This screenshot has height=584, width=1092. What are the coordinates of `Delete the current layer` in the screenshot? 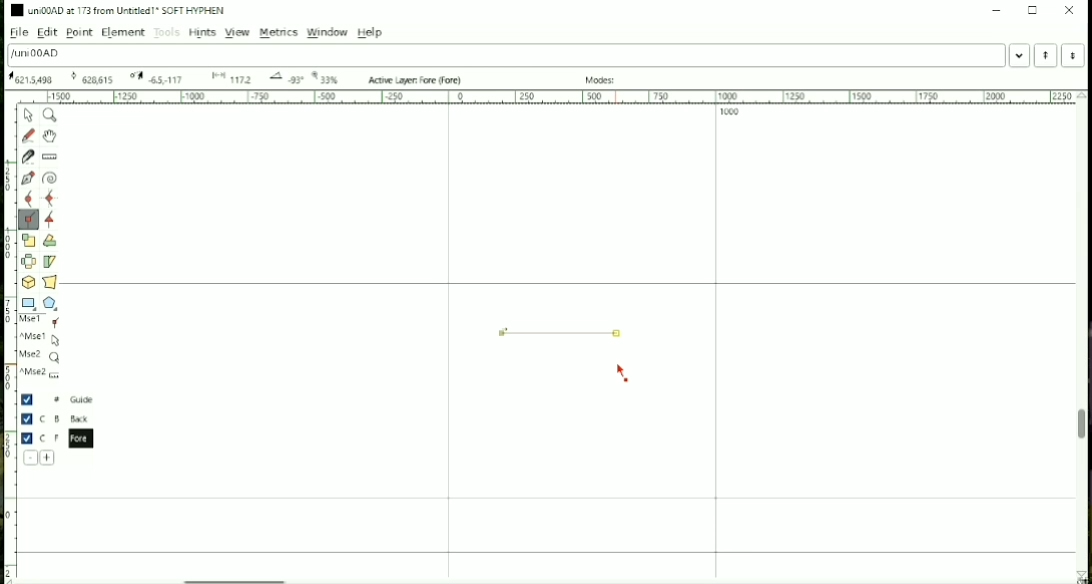 It's located at (31, 458).